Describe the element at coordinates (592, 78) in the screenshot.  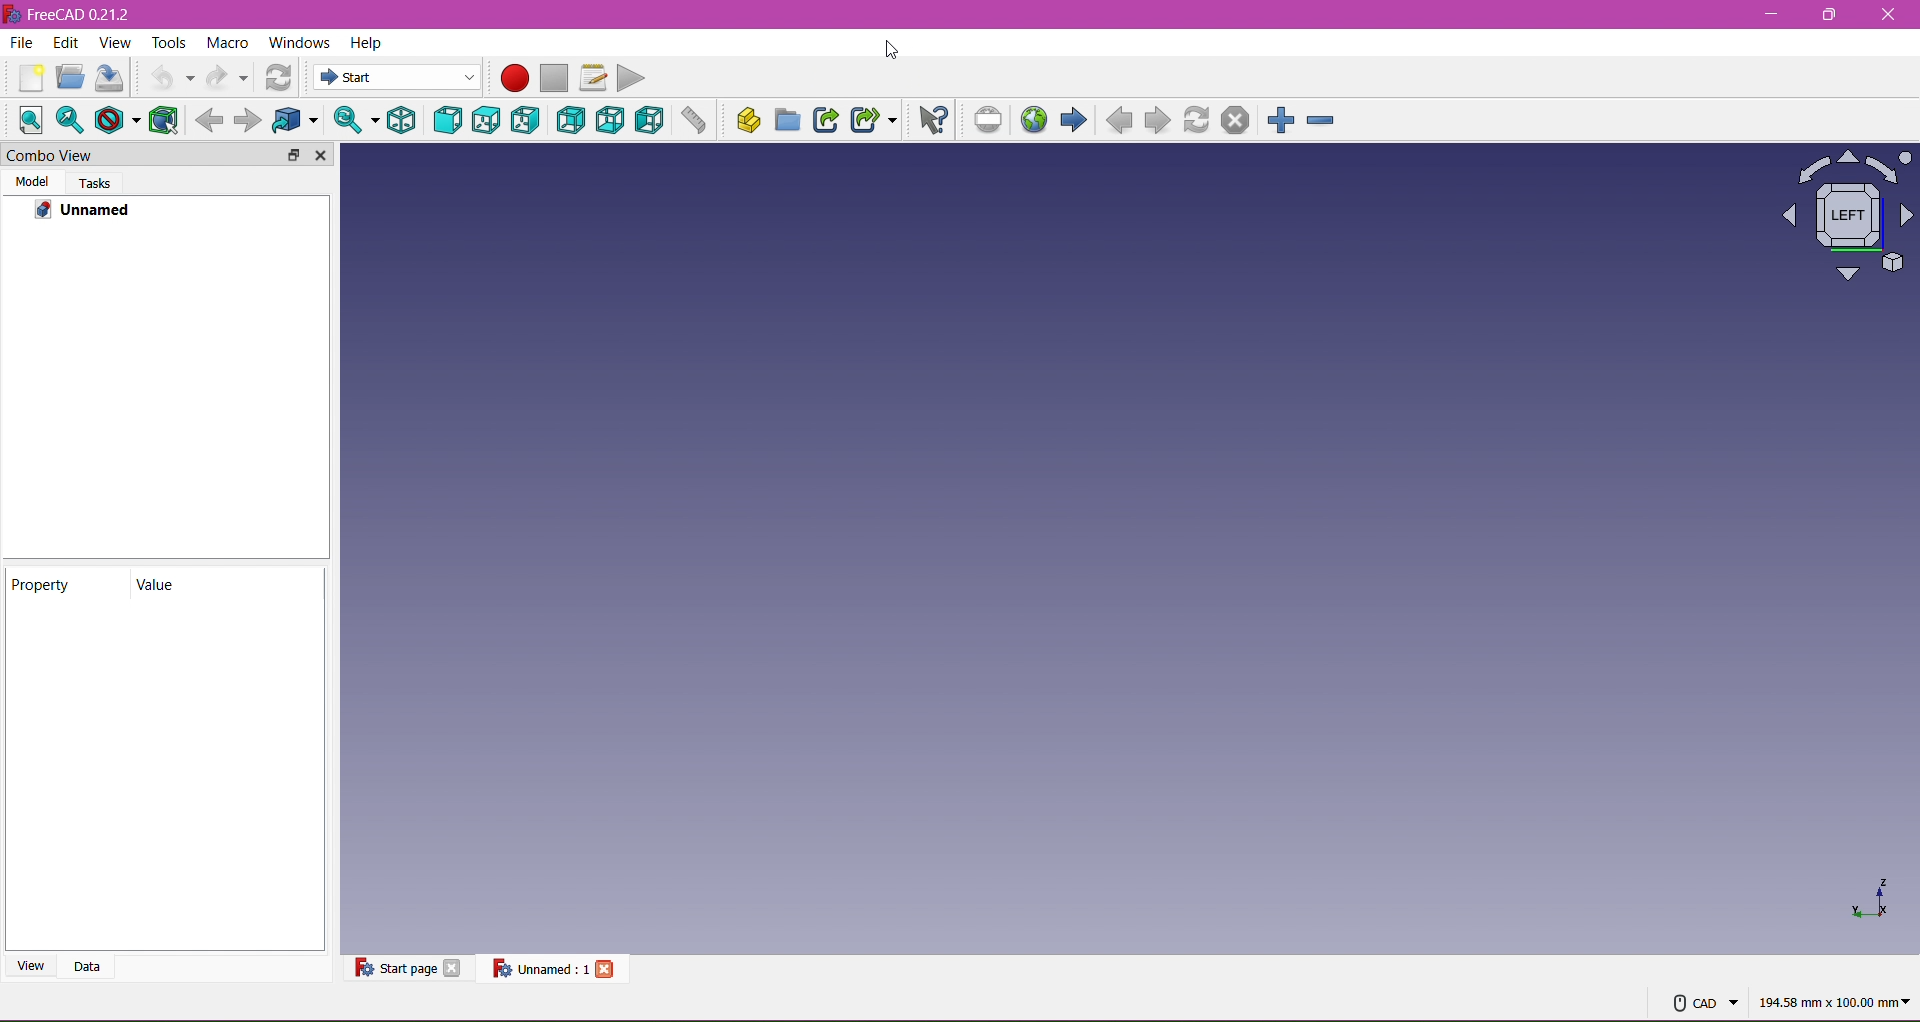
I see `Edit Macro` at that location.